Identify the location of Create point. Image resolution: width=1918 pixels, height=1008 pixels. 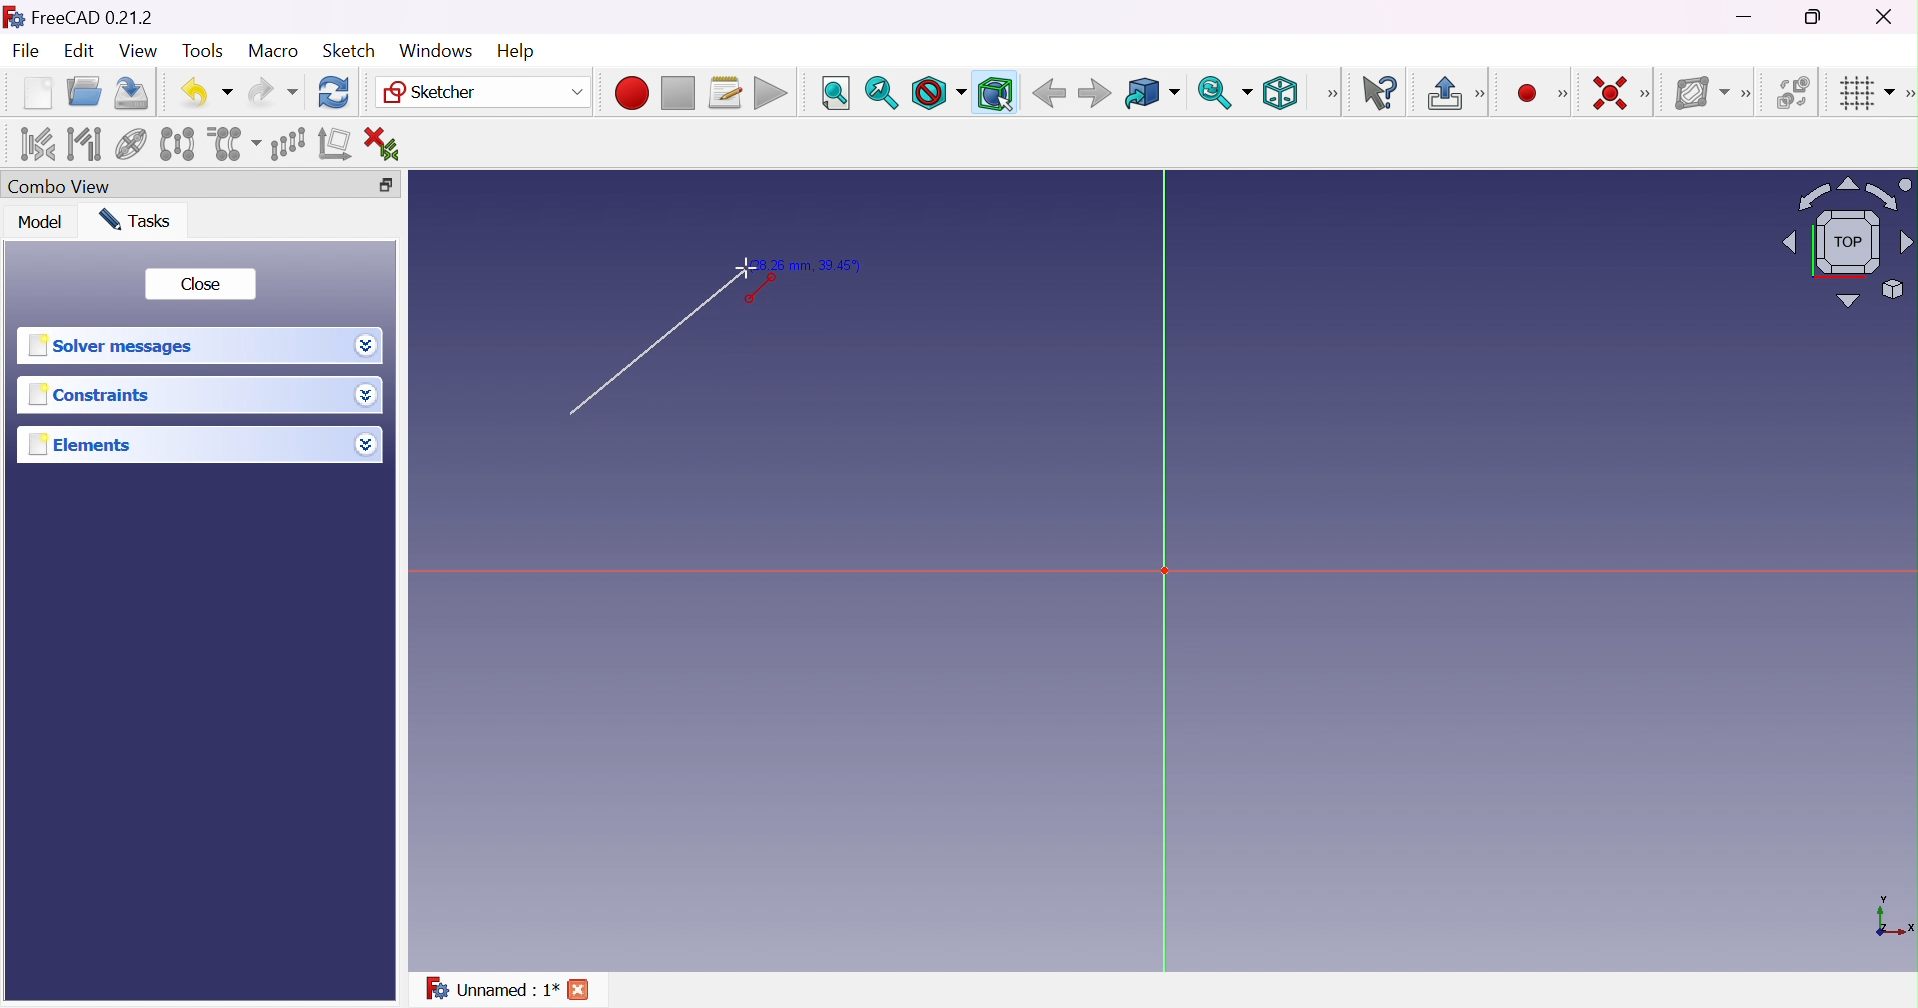
(1524, 91).